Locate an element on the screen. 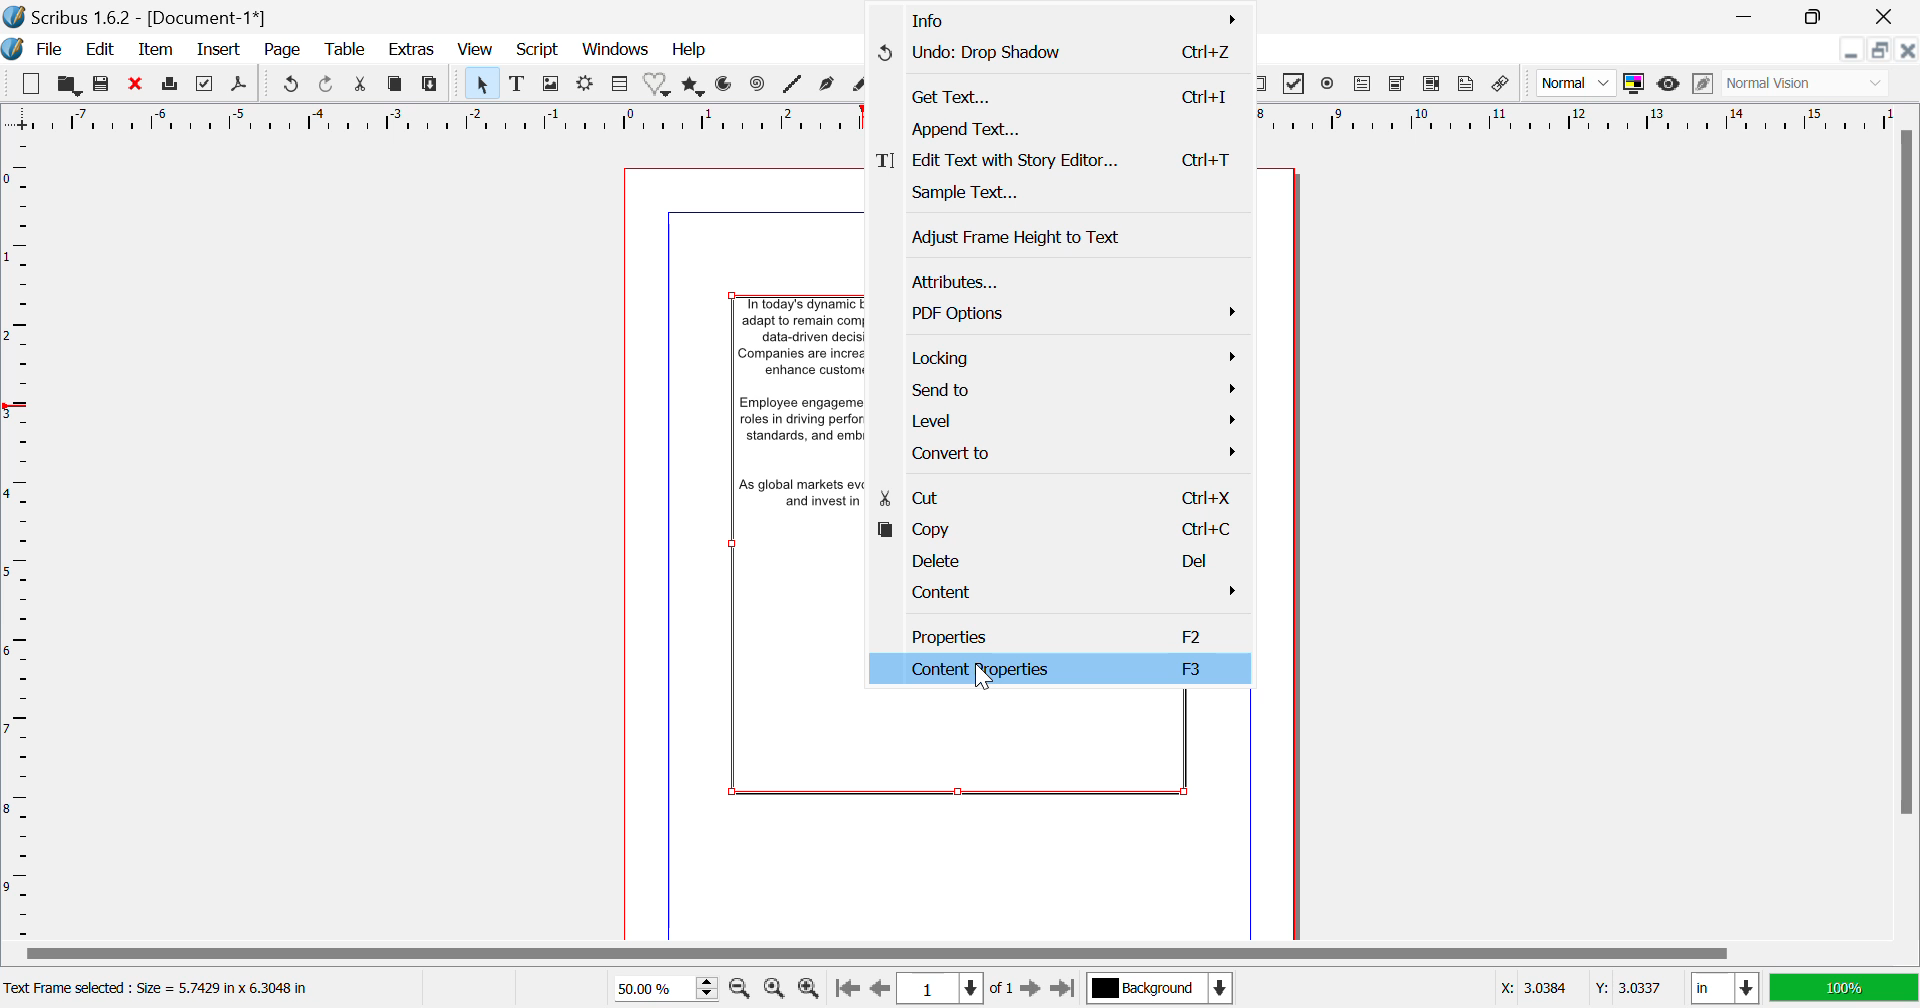 This screenshot has height=1008, width=1920. Get Text is located at coordinates (1052, 96).